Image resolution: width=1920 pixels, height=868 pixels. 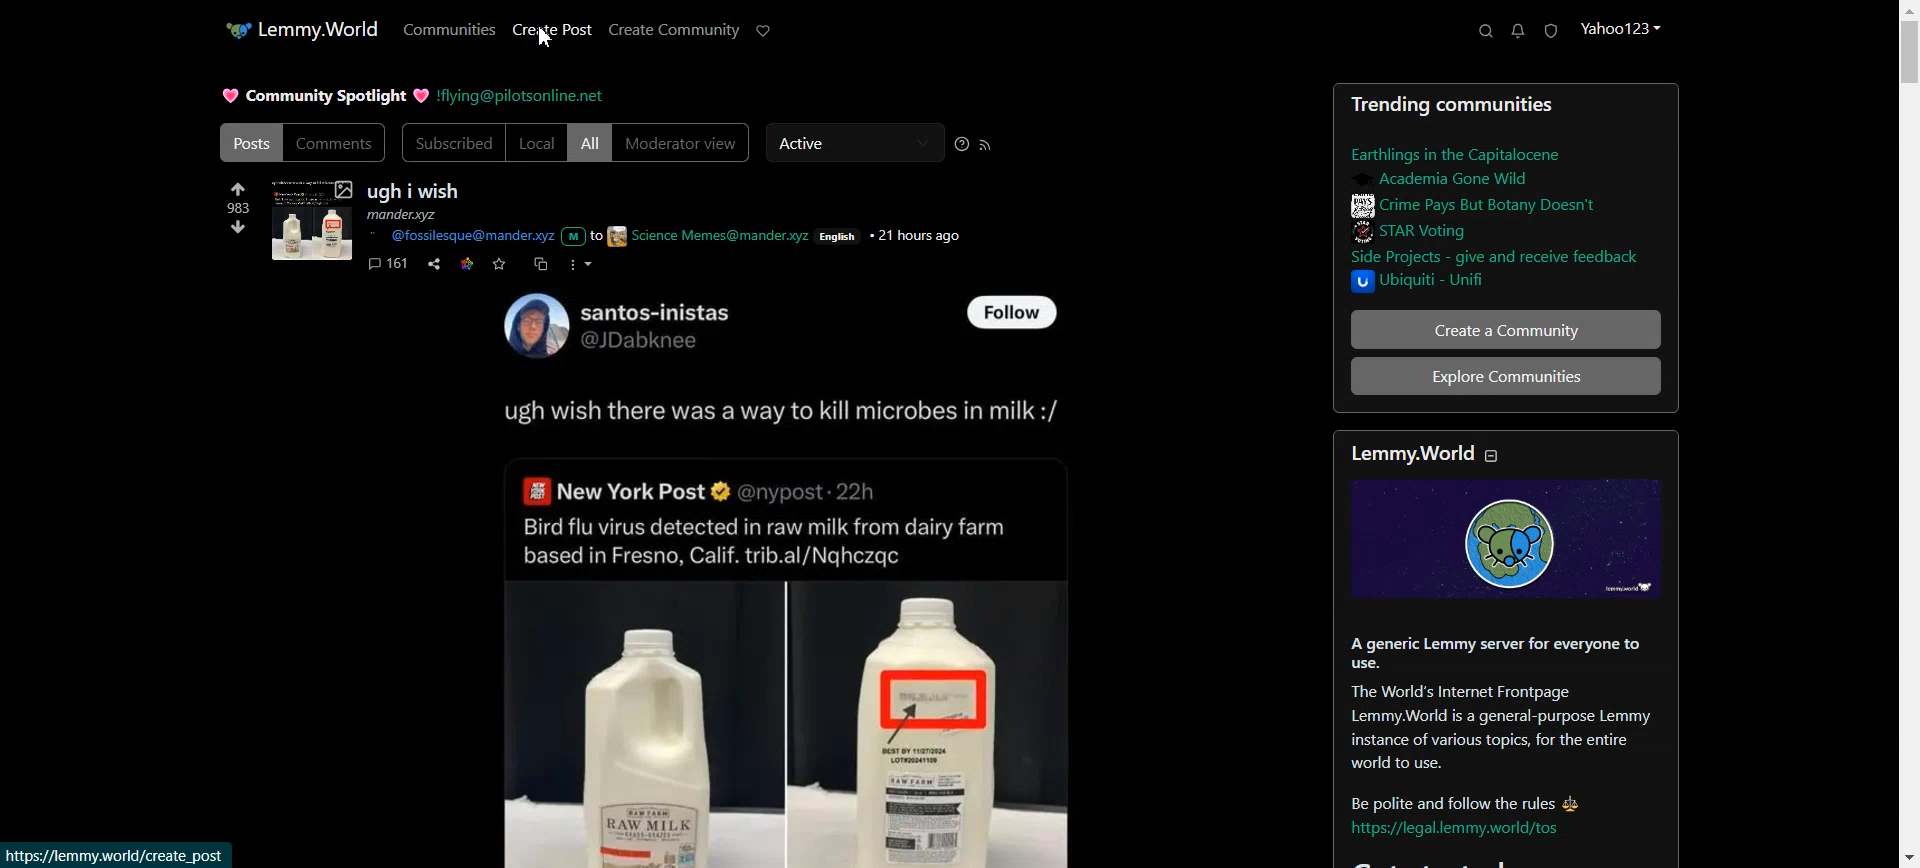 What do you see at coordinates (239, 227) in the screenshot?
I see `Down vote` at bounding box center [239, 227].